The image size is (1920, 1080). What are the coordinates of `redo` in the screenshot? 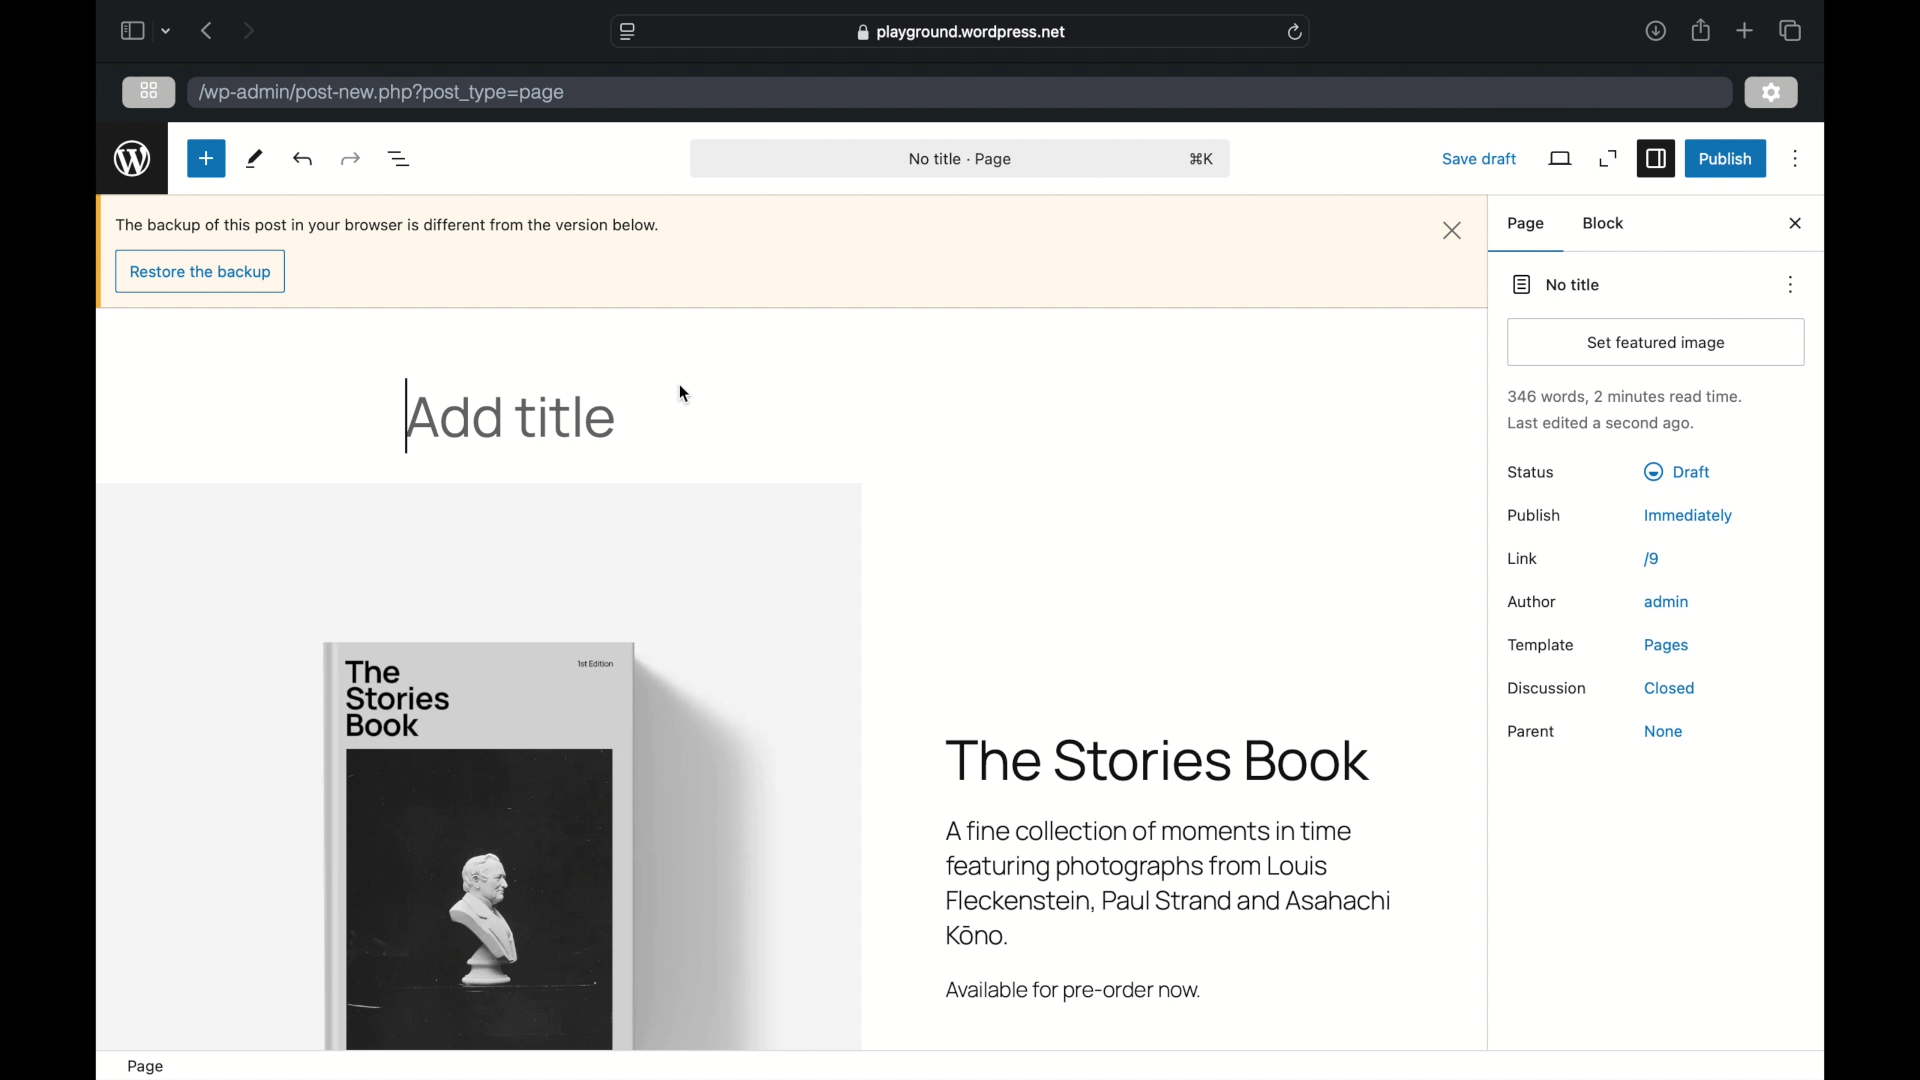 It's located at (305, 159).